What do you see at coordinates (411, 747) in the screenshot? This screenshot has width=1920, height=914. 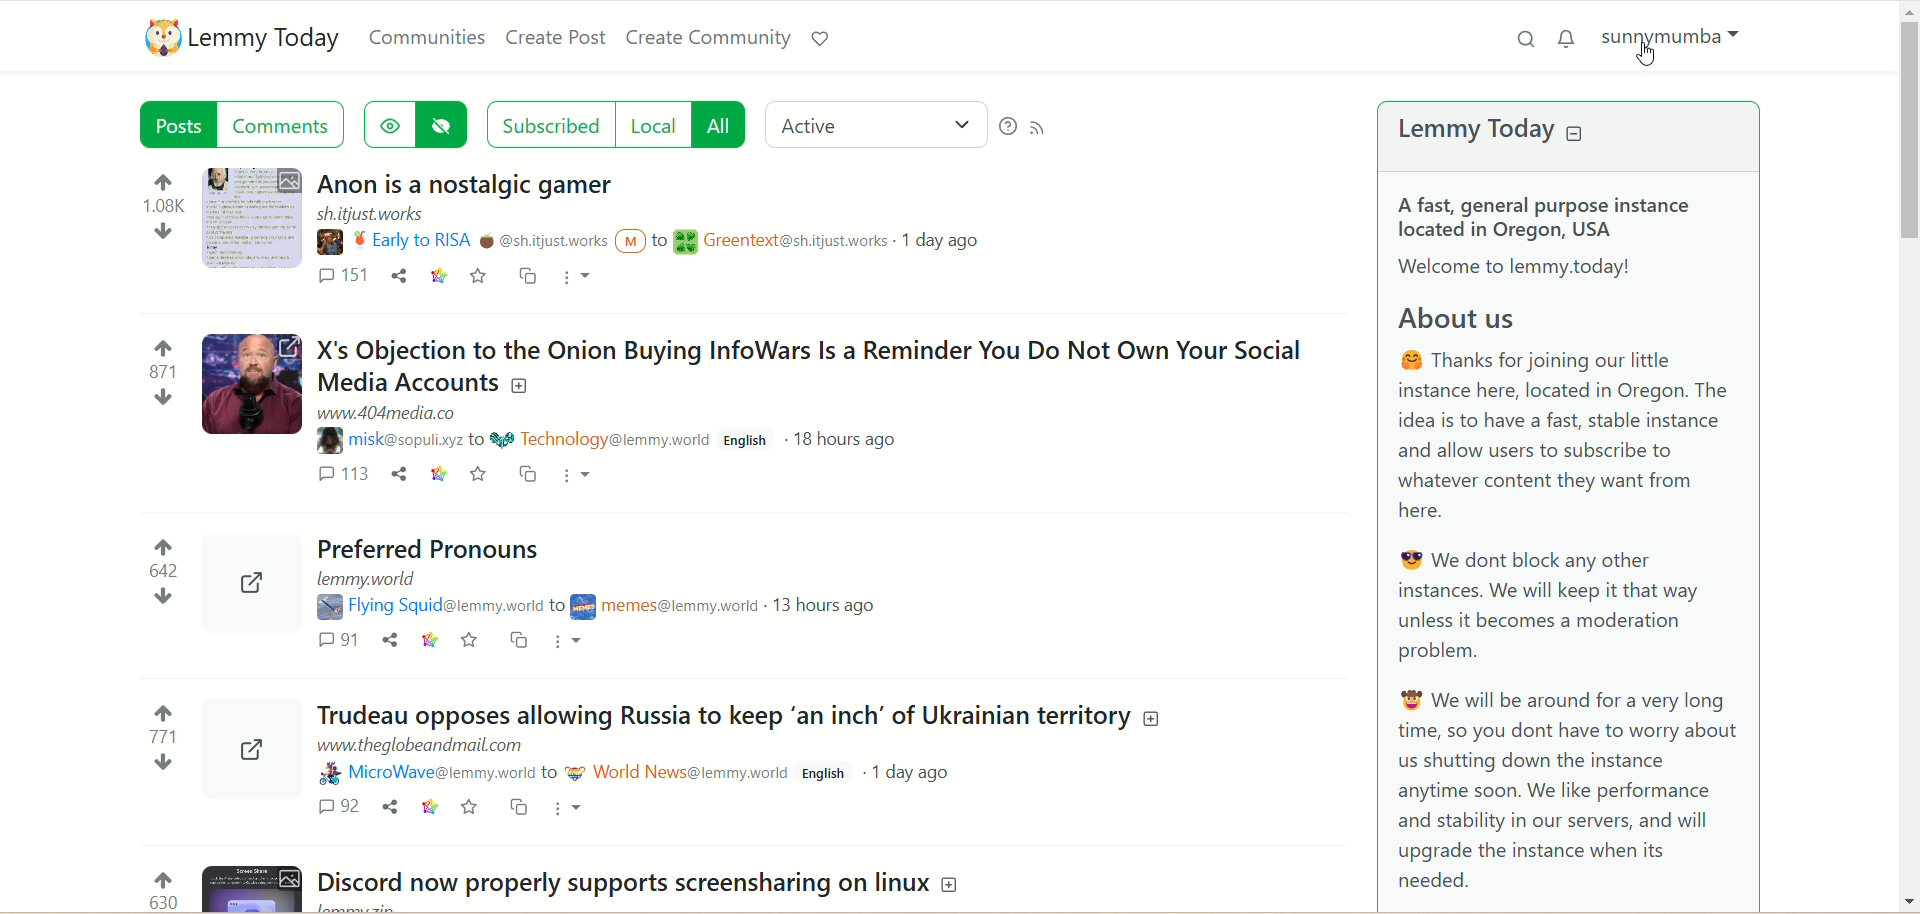 I see `URL` at bounding box center [411, 747].